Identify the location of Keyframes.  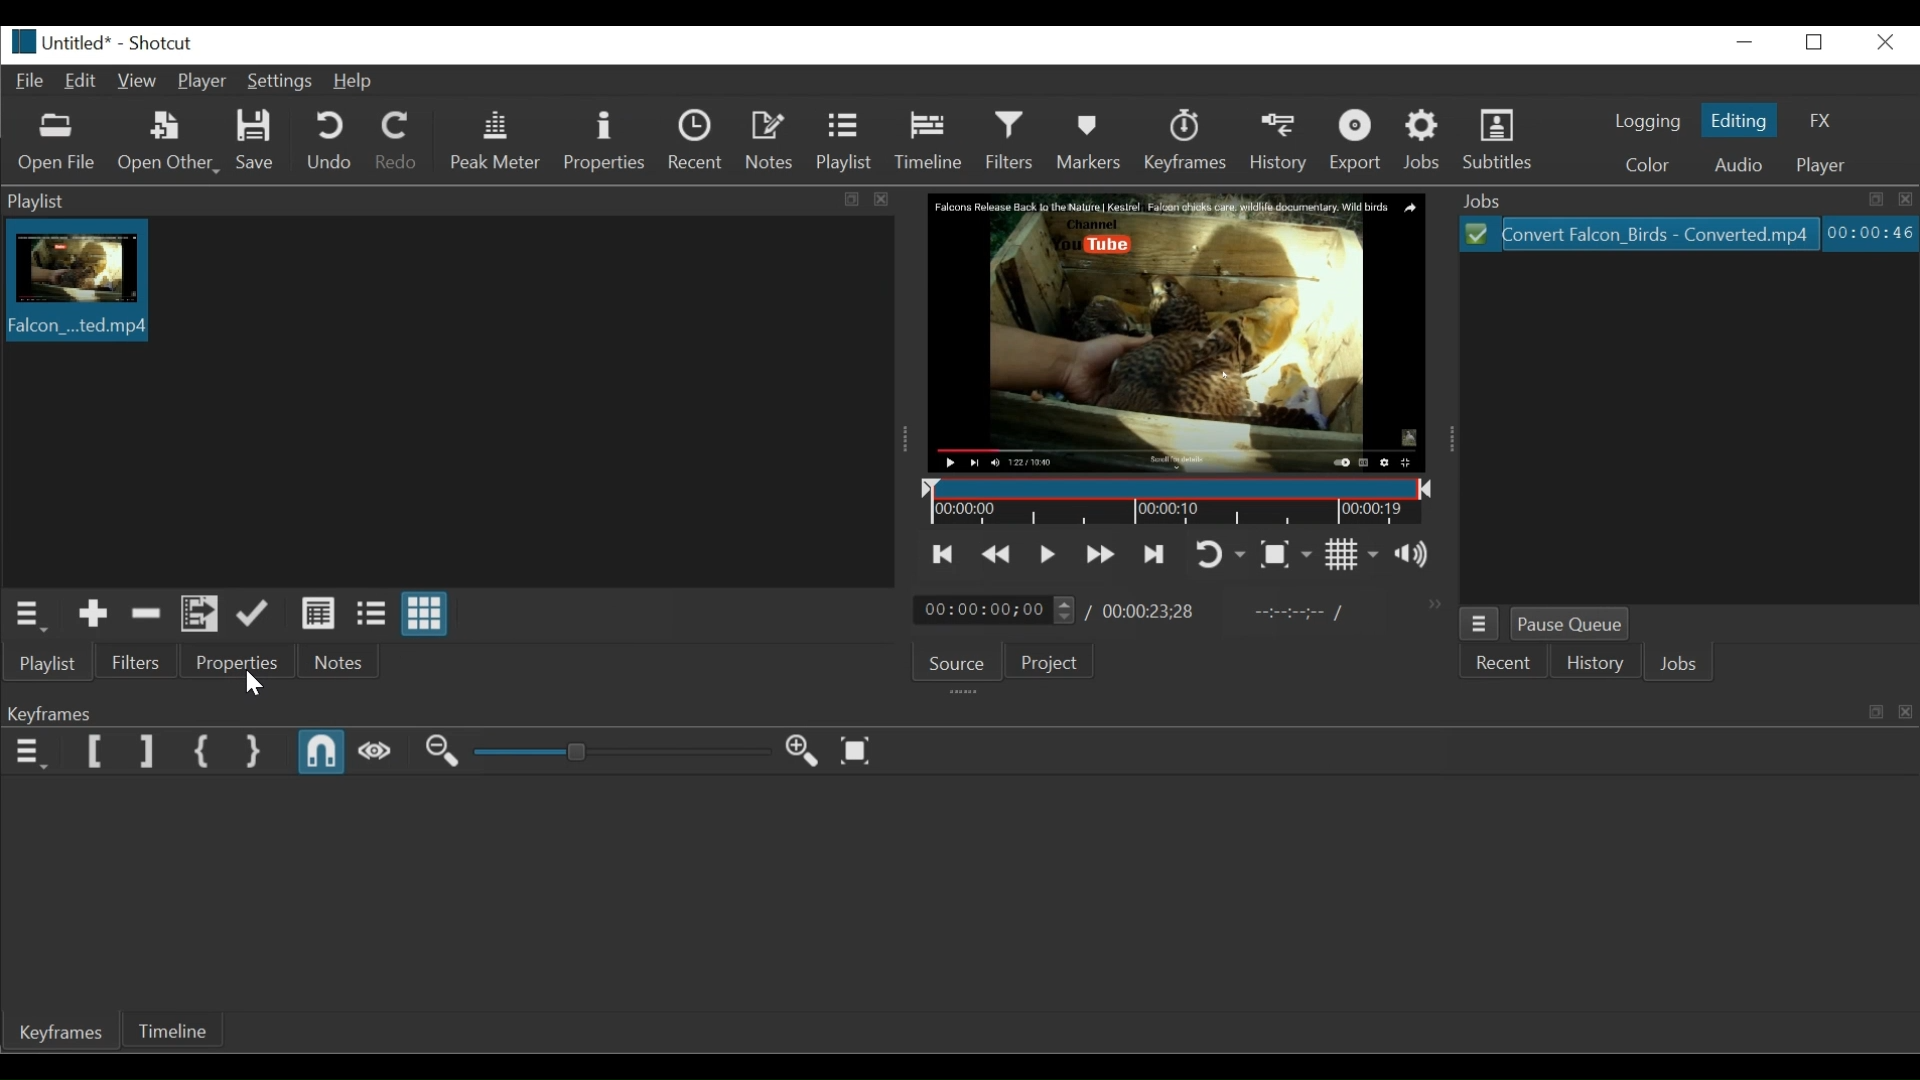
(1189, 142).